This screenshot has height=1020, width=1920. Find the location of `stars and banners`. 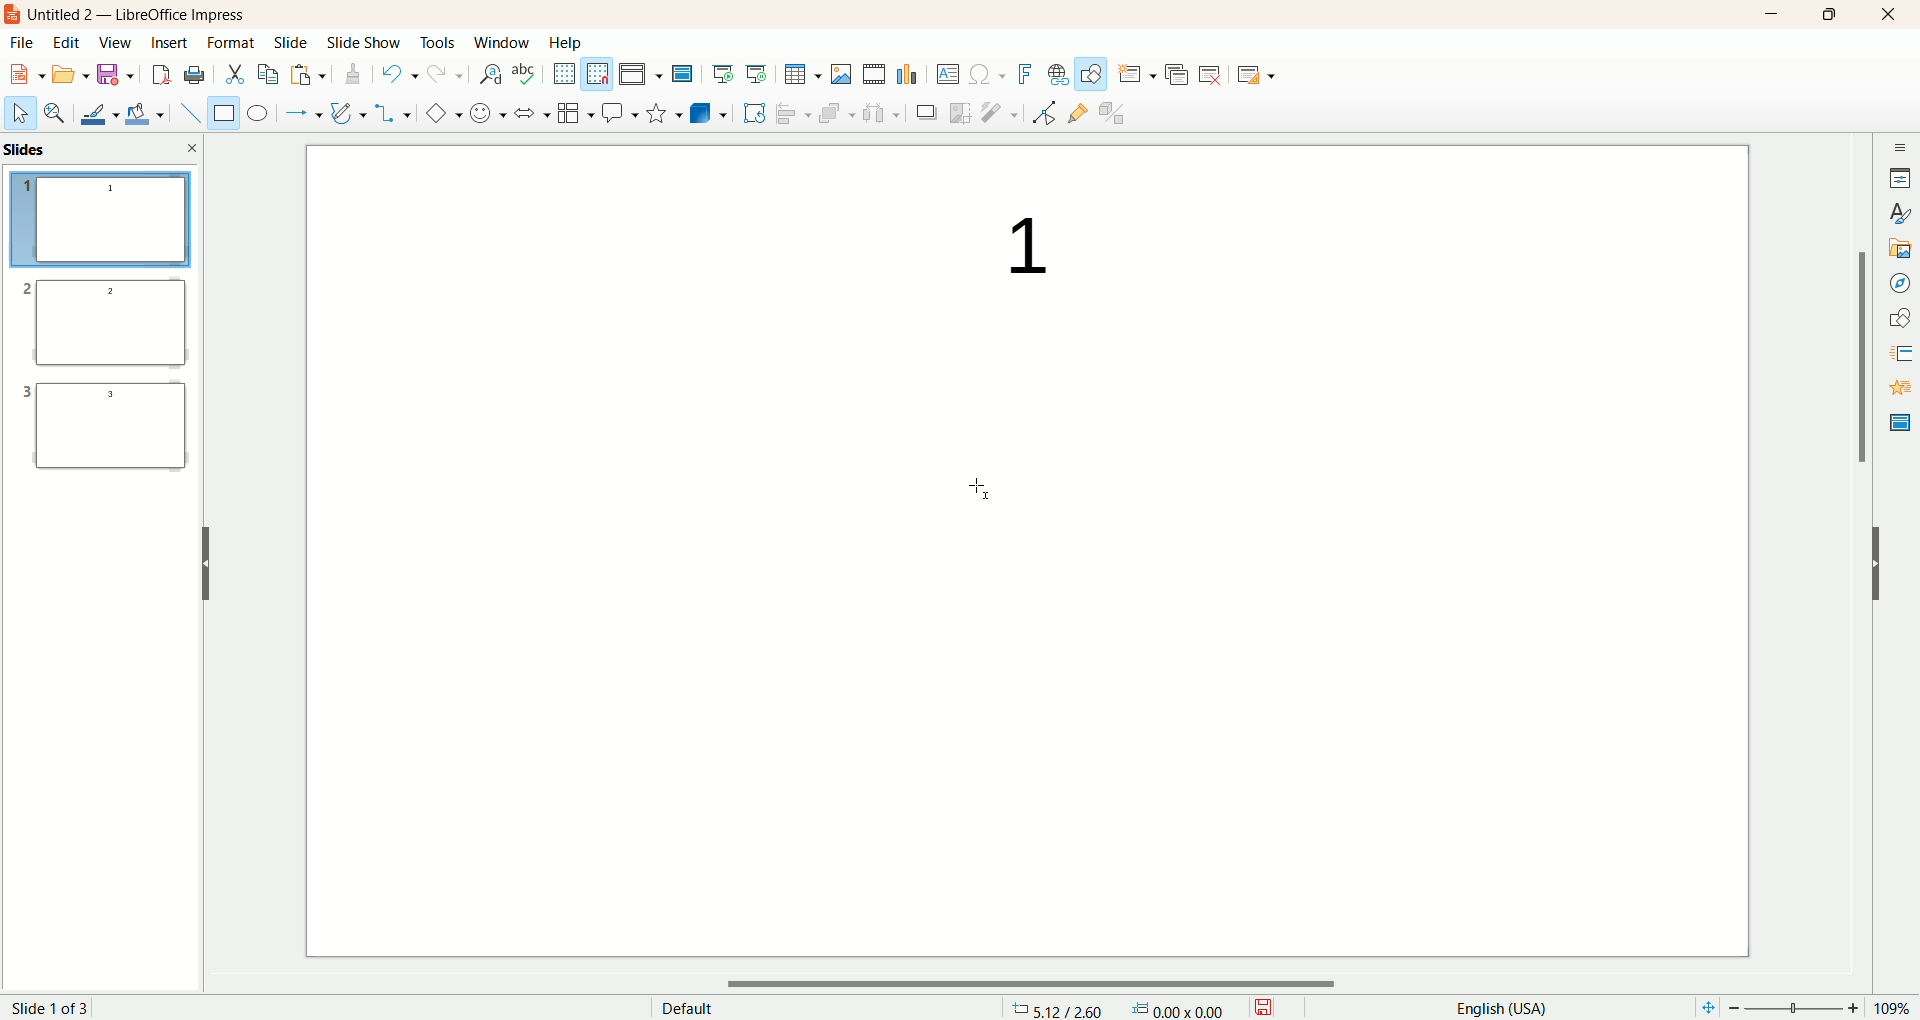

stars and banners is located at coordinates (661, 112).